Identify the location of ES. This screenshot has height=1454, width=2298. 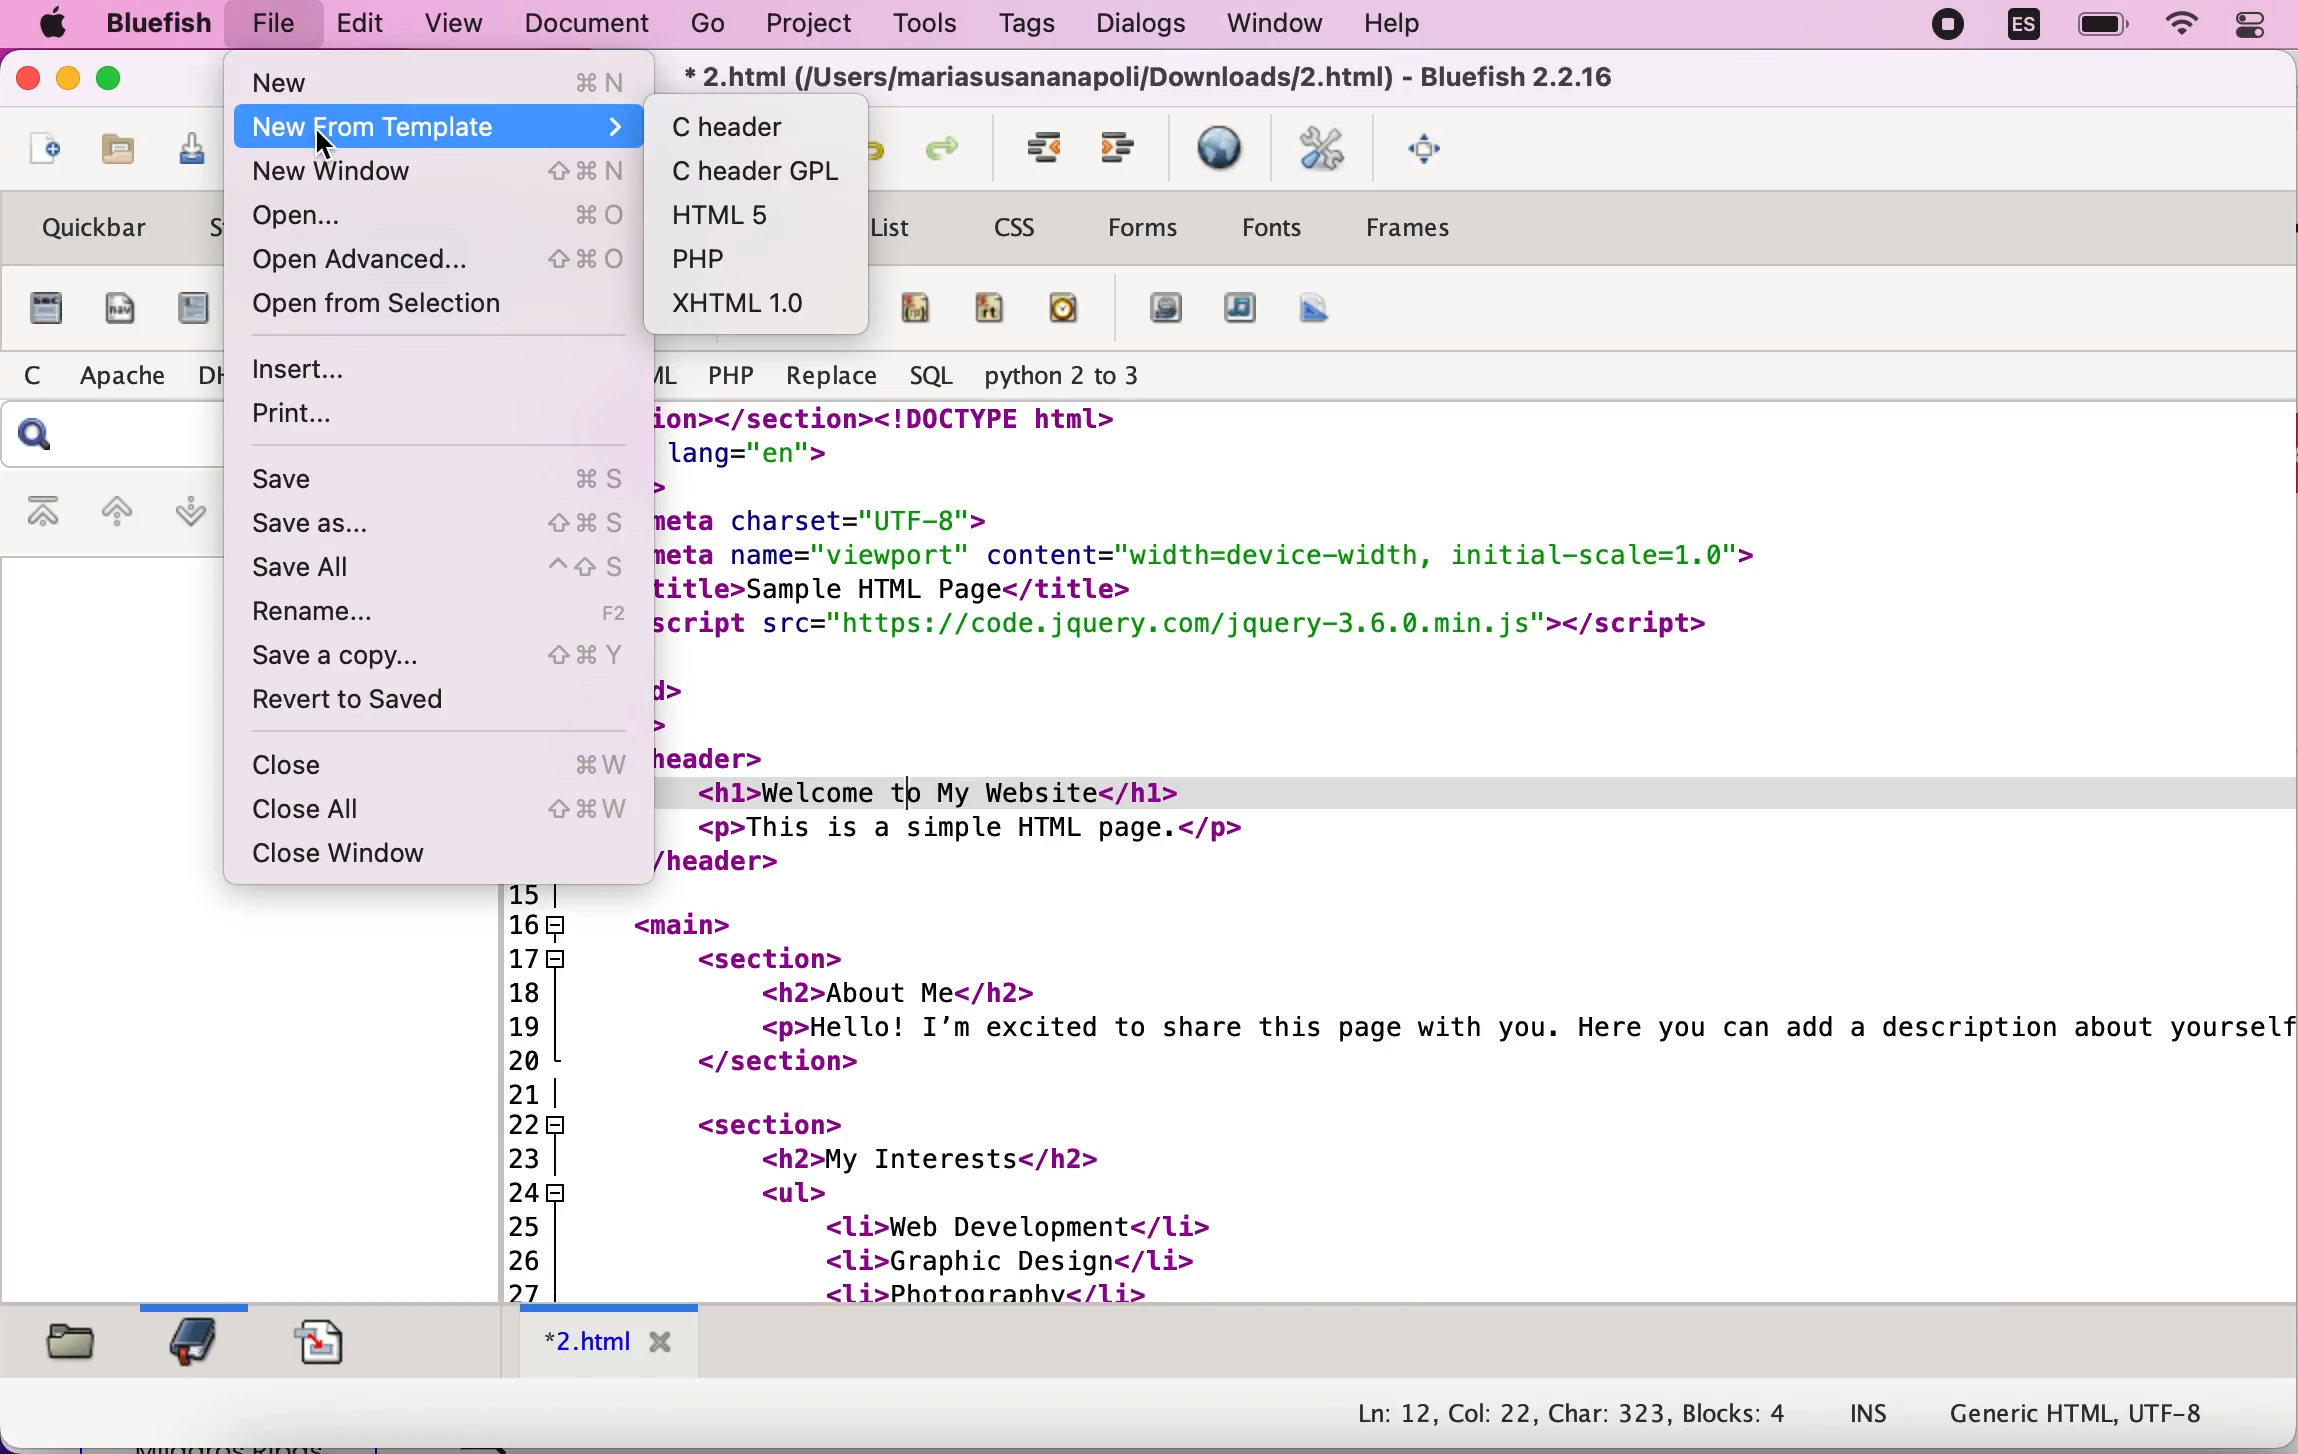
(2019, 29).